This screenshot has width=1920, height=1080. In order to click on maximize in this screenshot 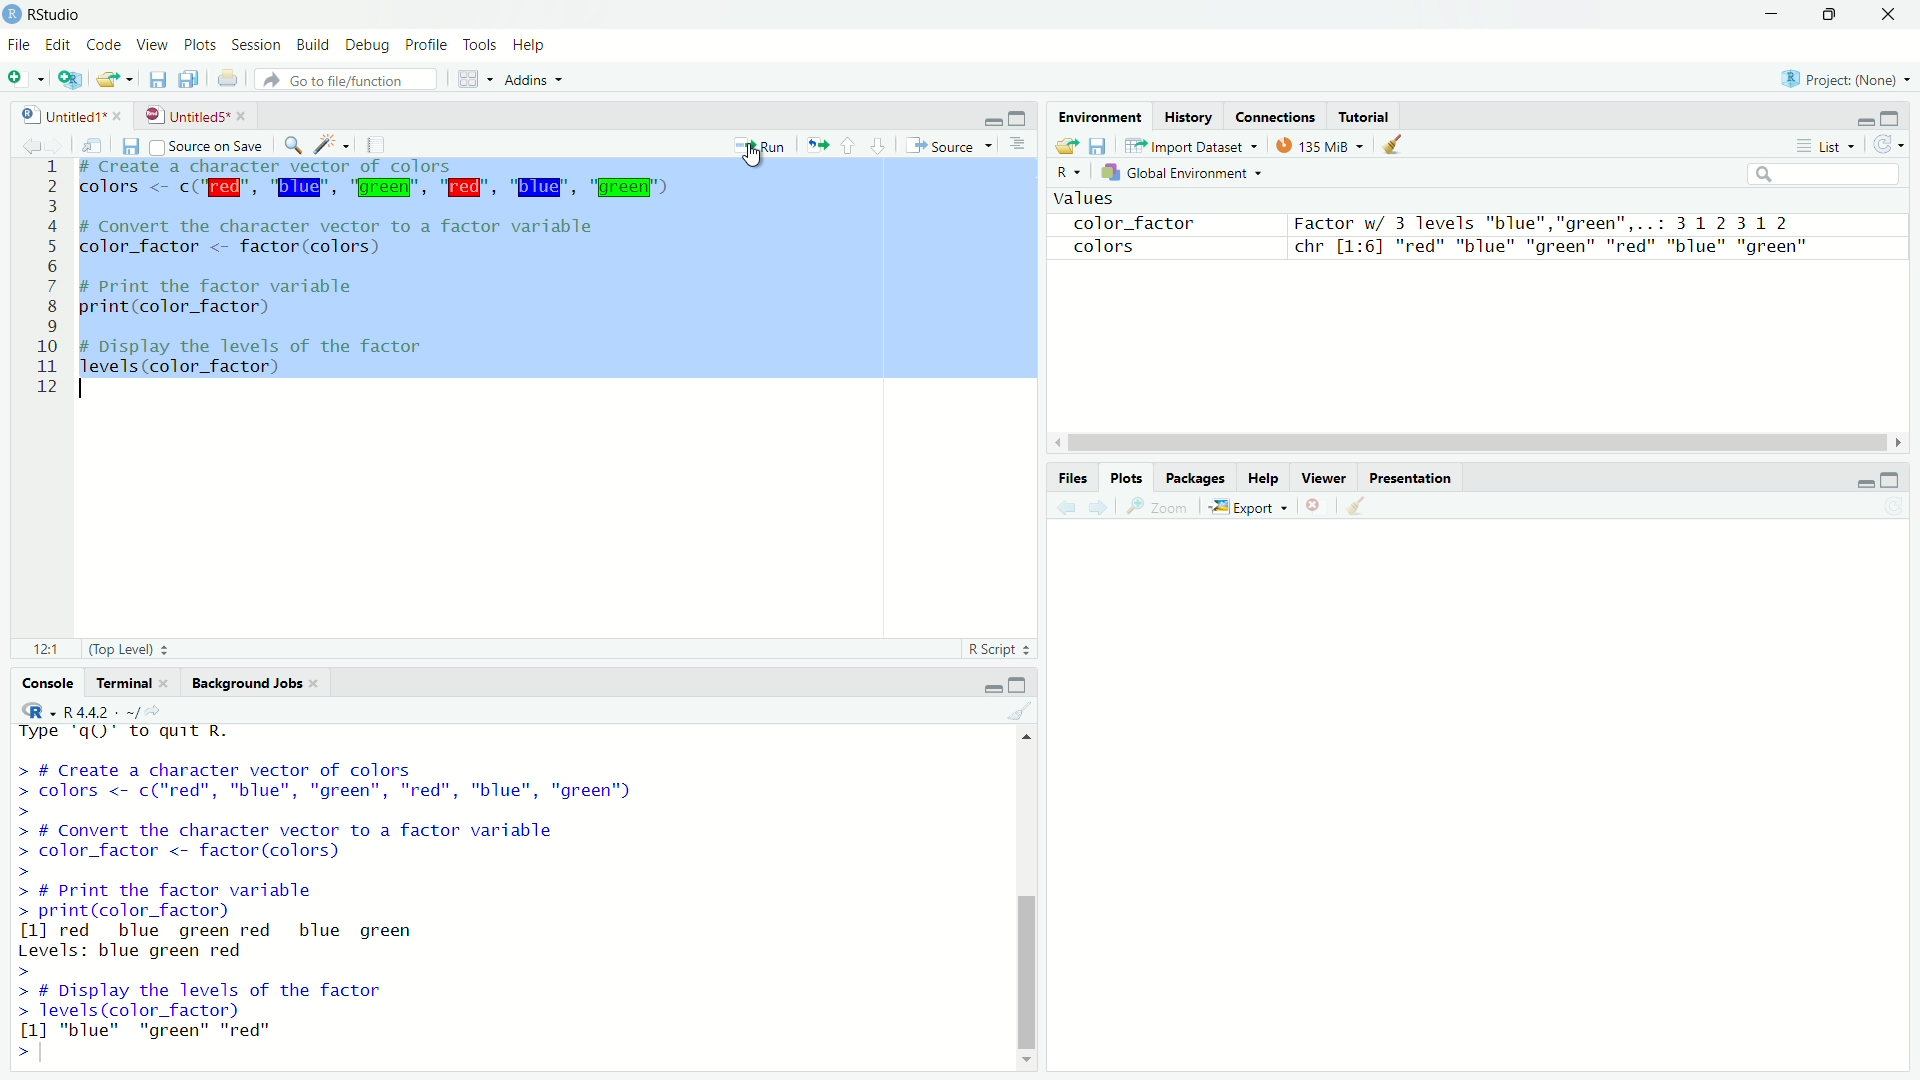, I will do `click(1020, 117)`.